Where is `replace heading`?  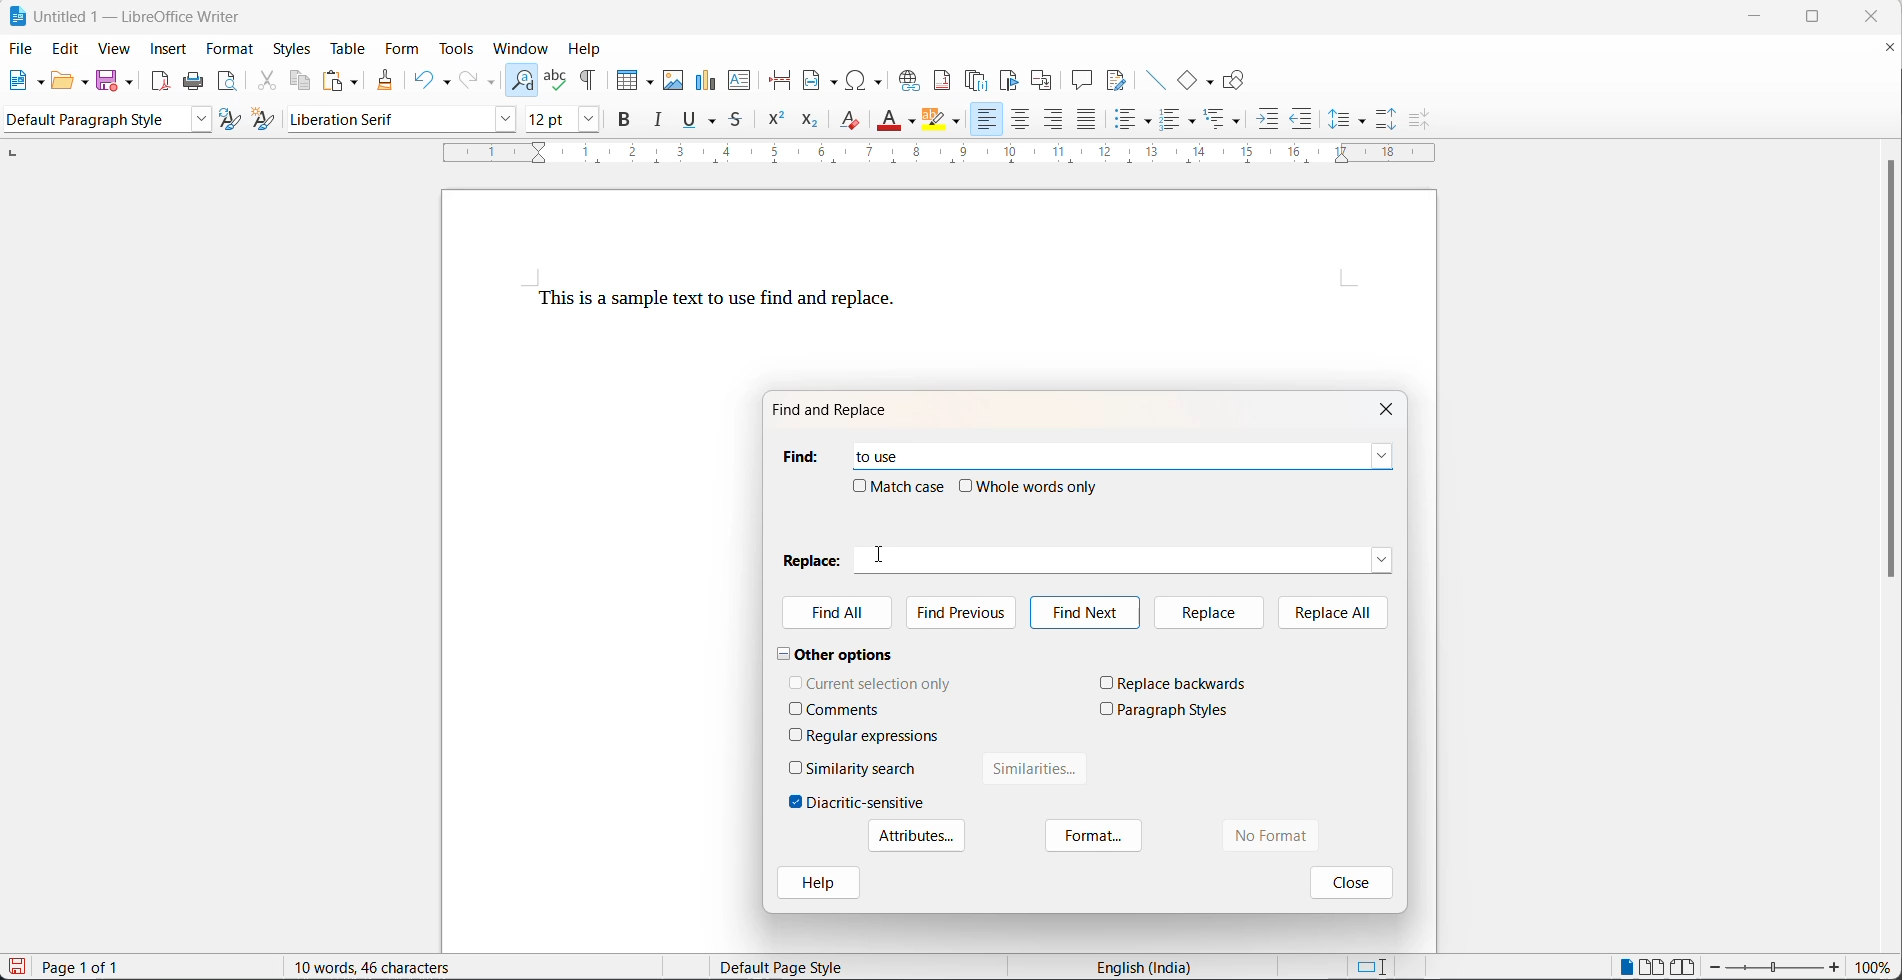
replace heading is located at coordinates (814, 559).